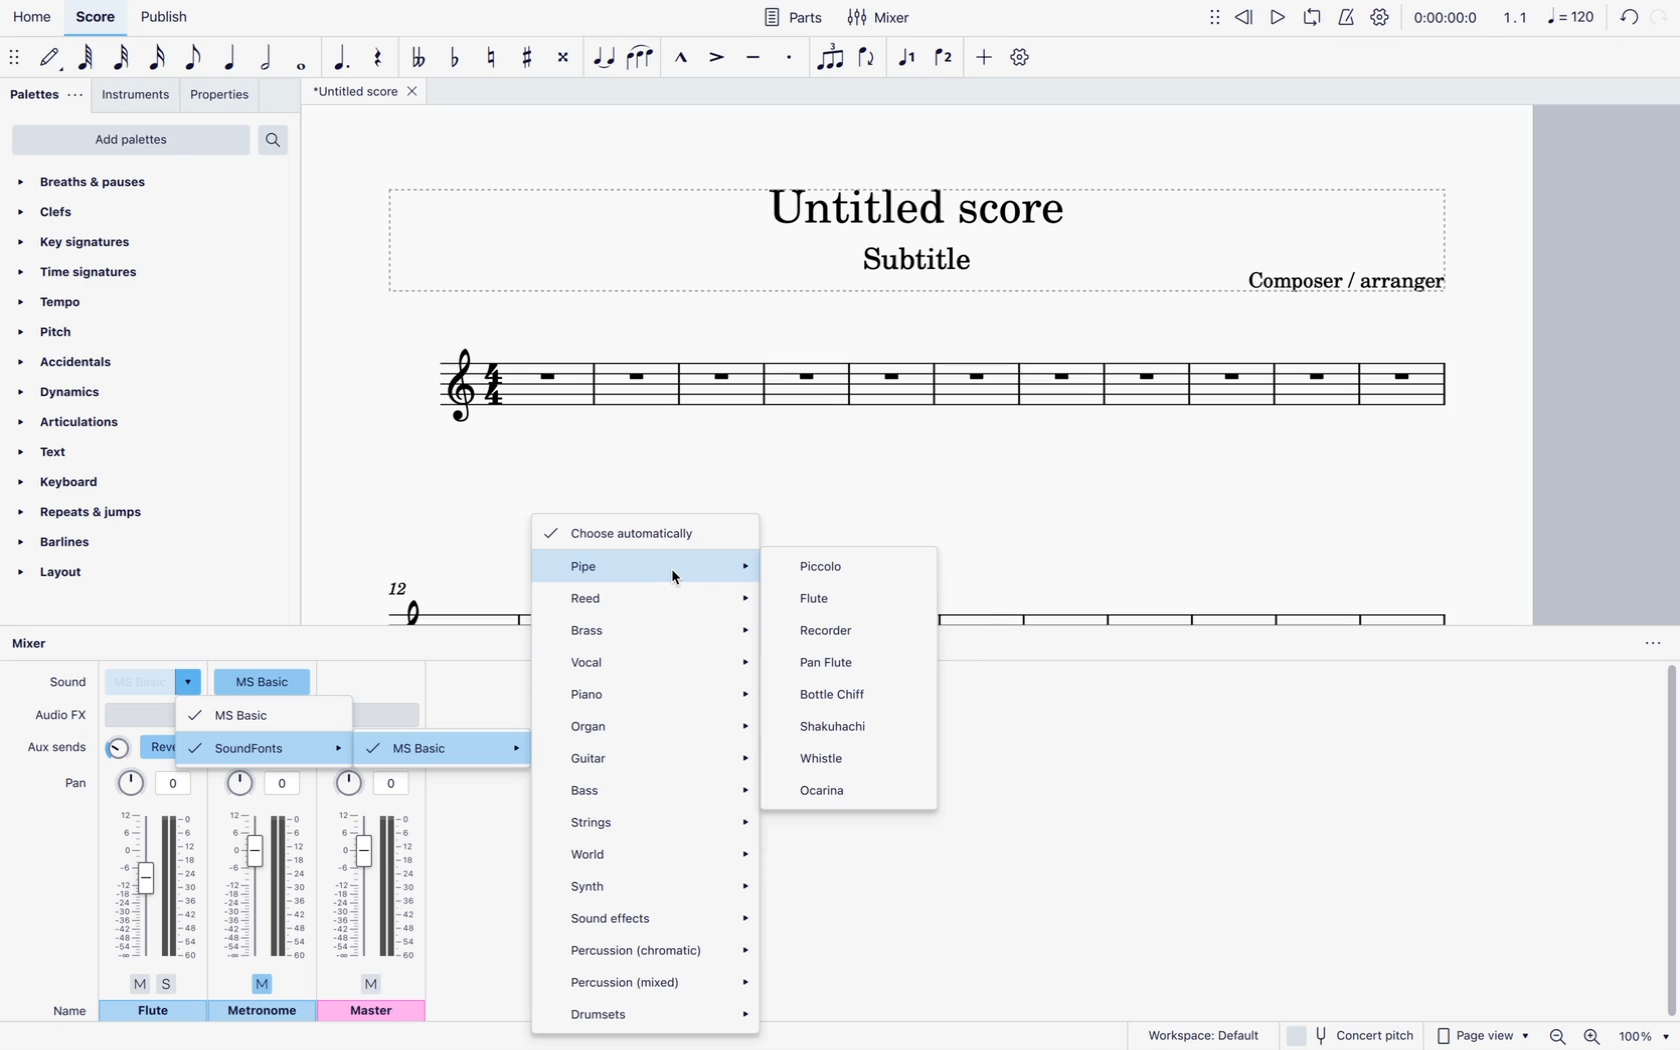 The image size is (1680, 1050). I want to click on home, so click(30, 17).